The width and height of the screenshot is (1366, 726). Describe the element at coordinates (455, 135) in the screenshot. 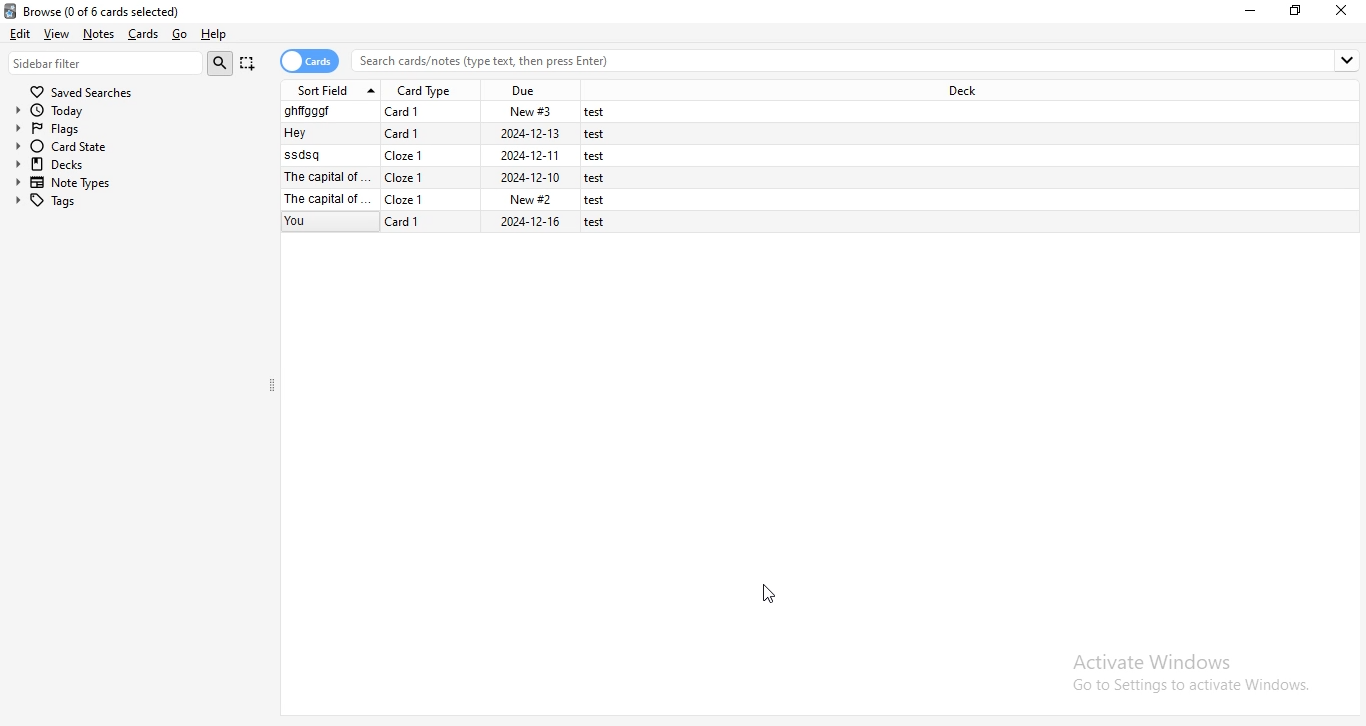

I see `File` at that location.